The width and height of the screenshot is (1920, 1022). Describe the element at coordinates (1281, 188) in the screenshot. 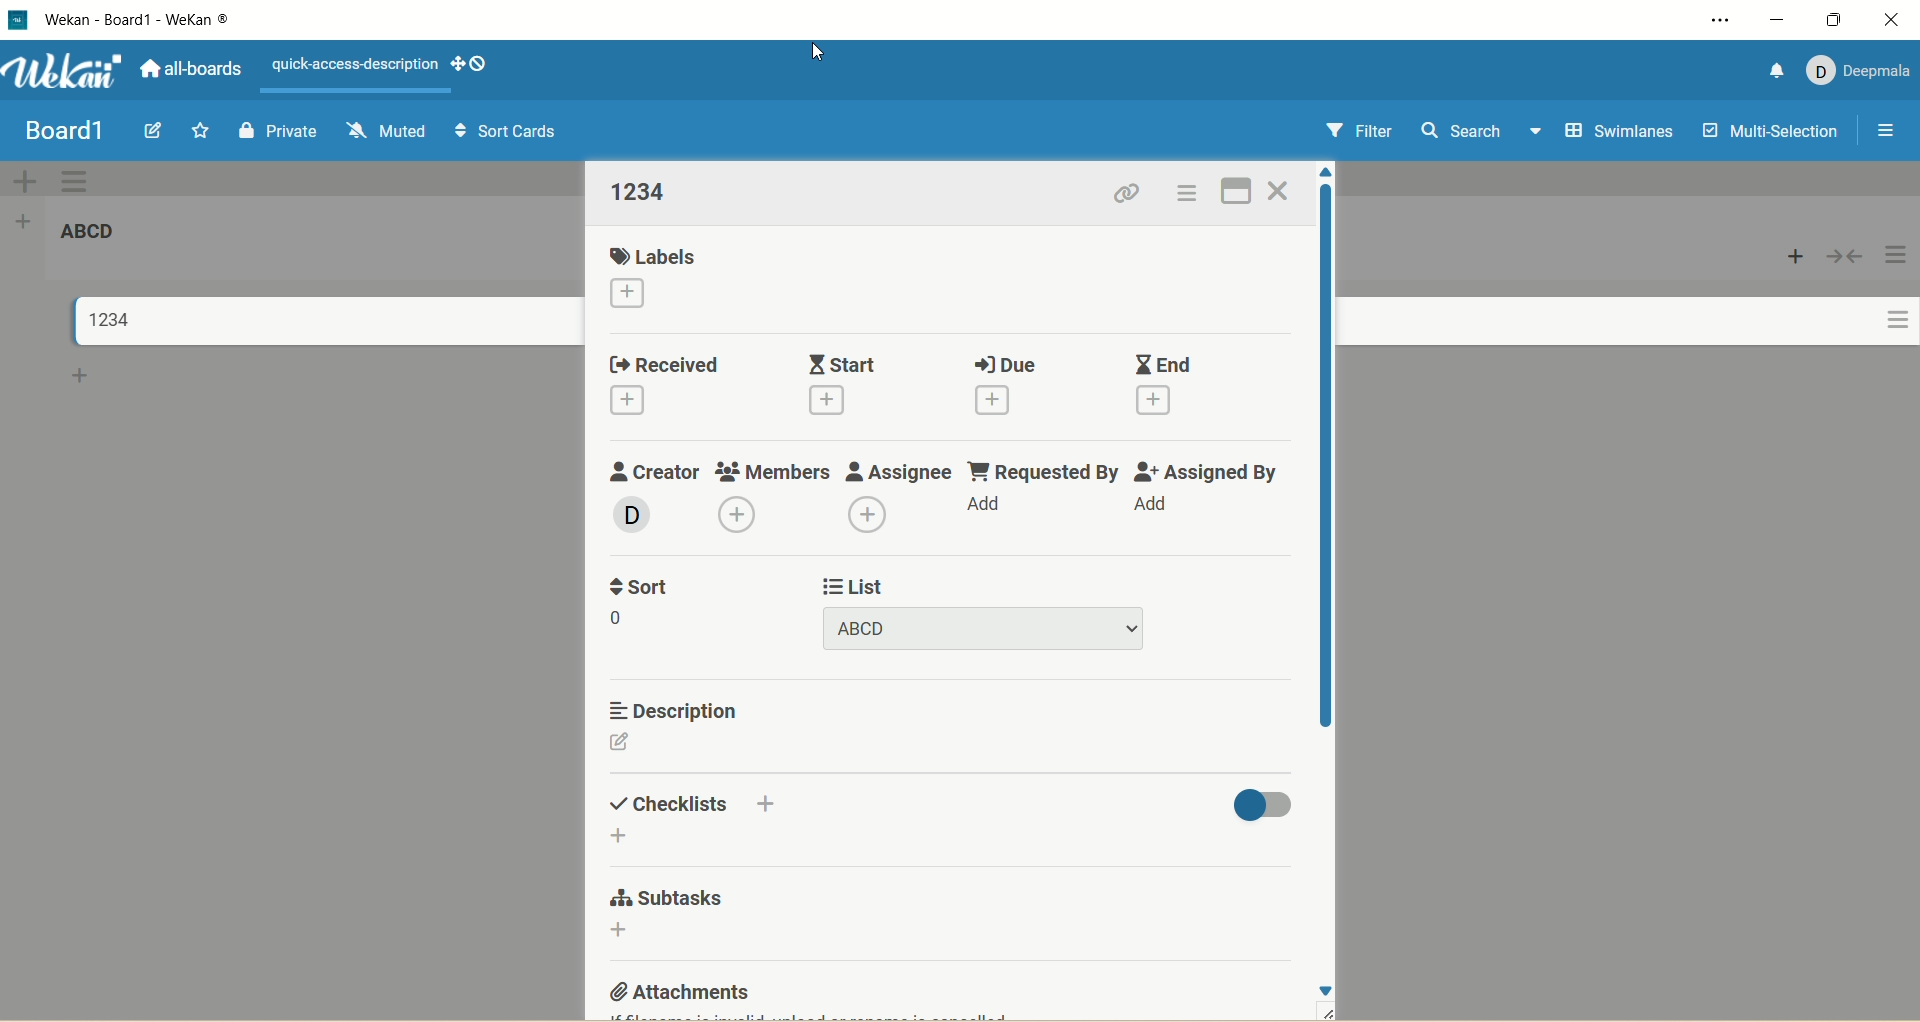

I see `close` at that location.